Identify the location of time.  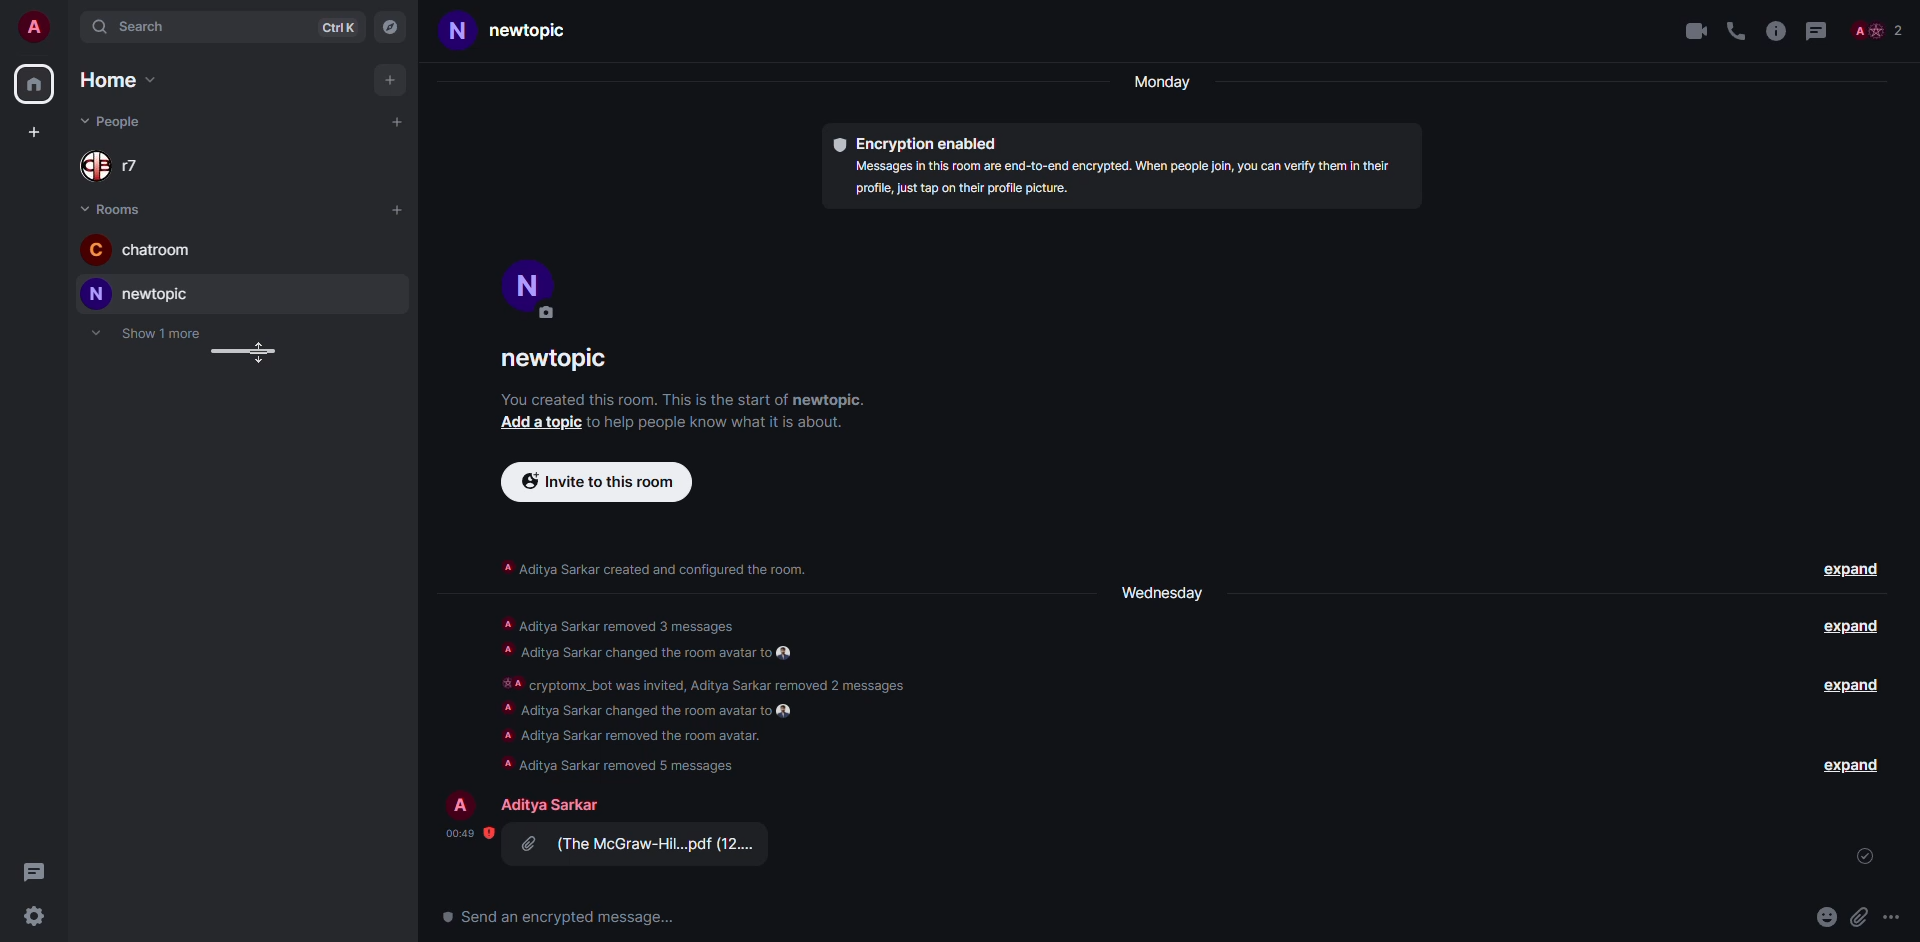
(462, 834).